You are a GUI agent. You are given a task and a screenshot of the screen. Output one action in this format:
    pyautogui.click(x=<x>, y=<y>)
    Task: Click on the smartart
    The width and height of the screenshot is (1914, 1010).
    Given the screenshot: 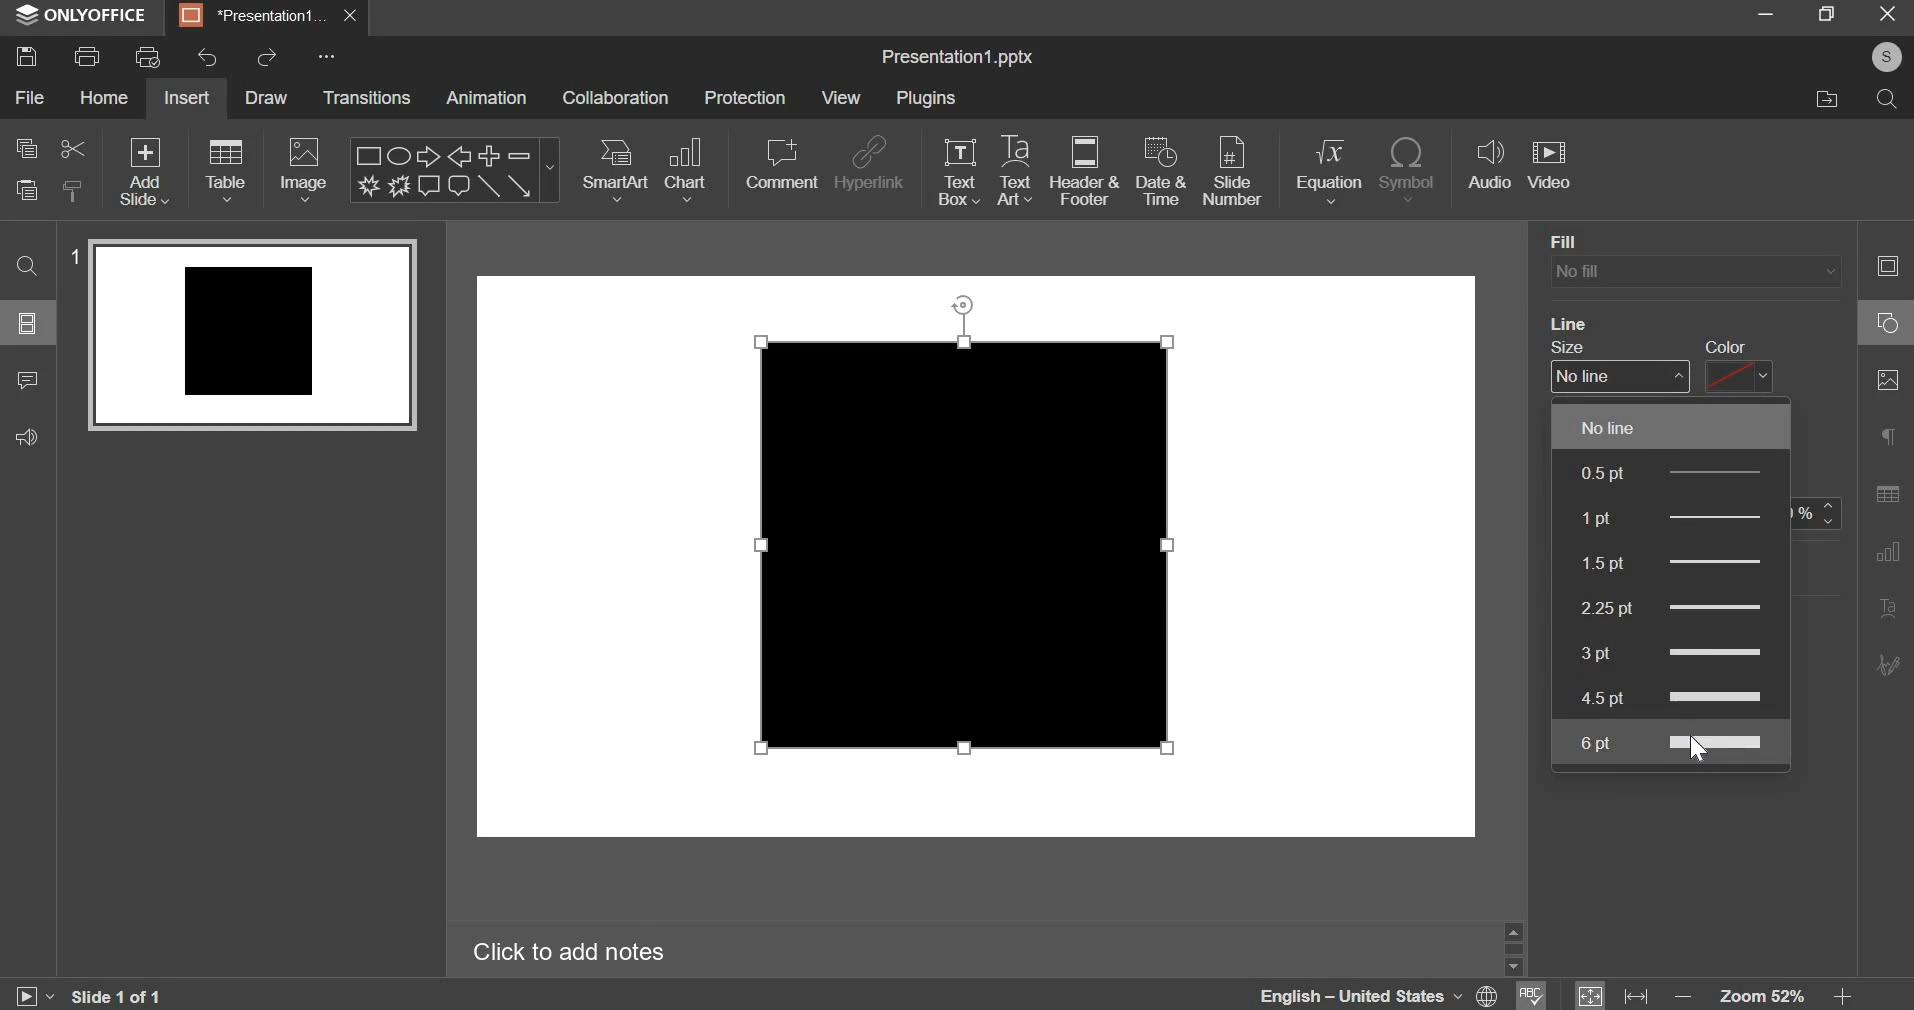 What is the action you would take?
    pyautogui.click(x=616, y=170)
    